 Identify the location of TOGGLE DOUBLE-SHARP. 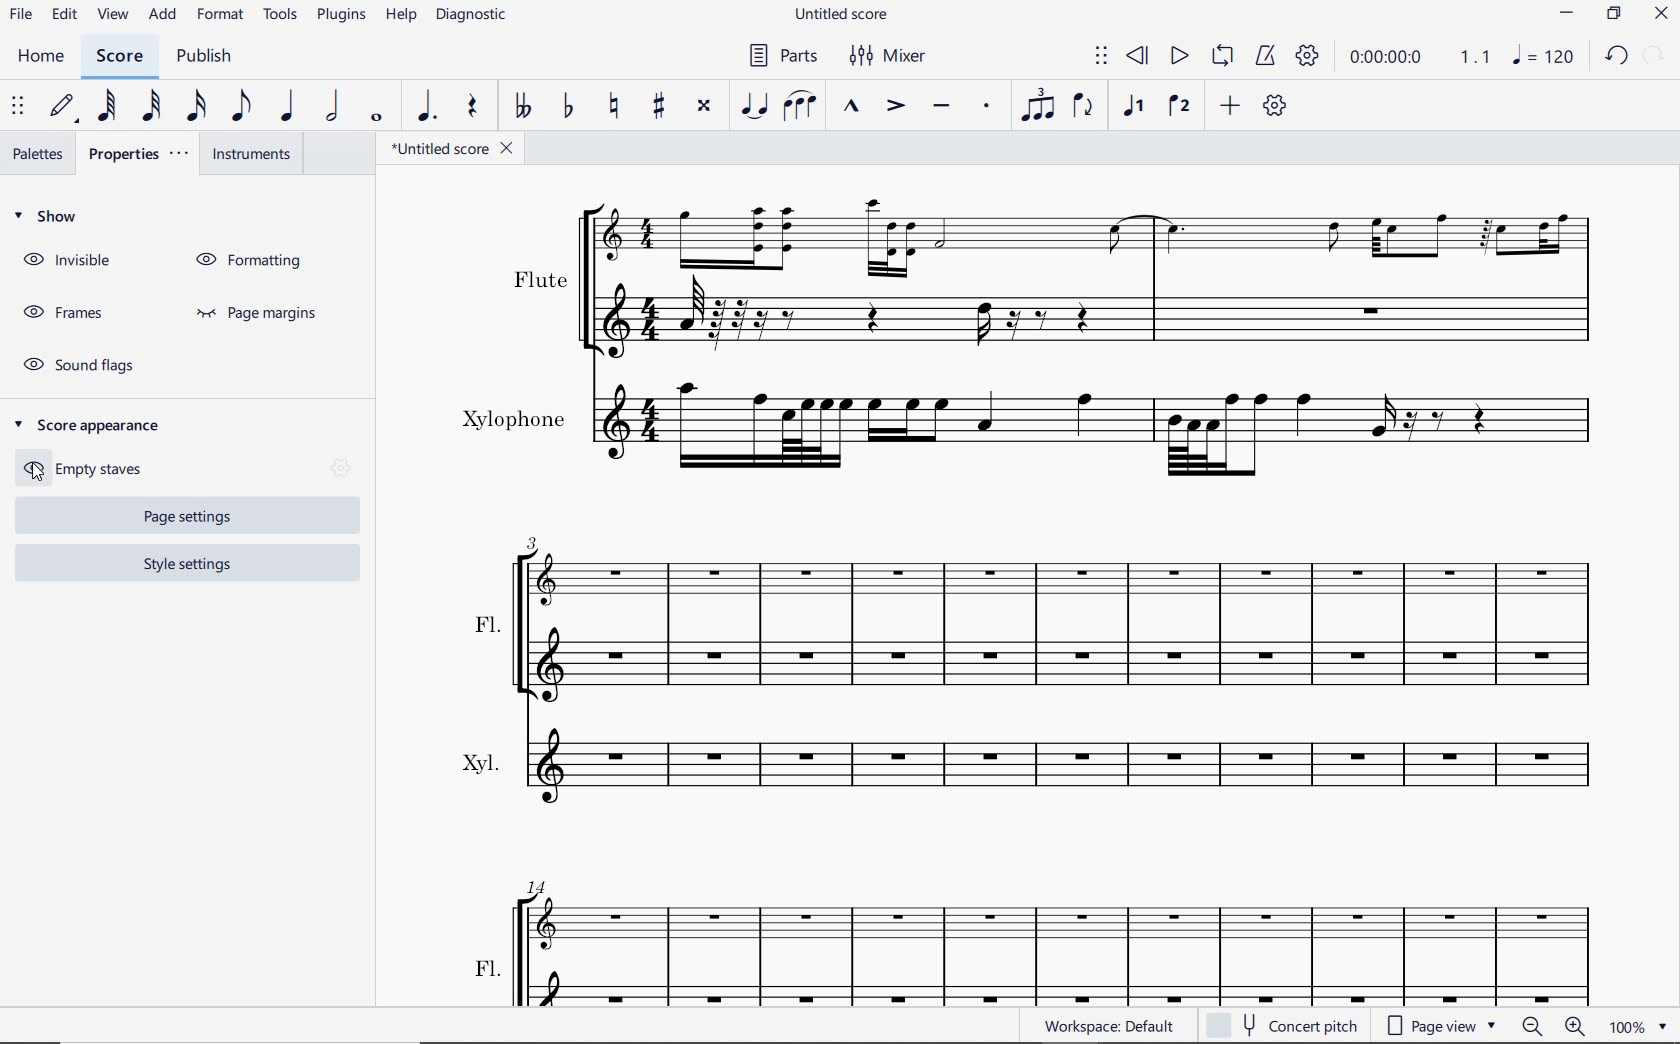
(706, 107).